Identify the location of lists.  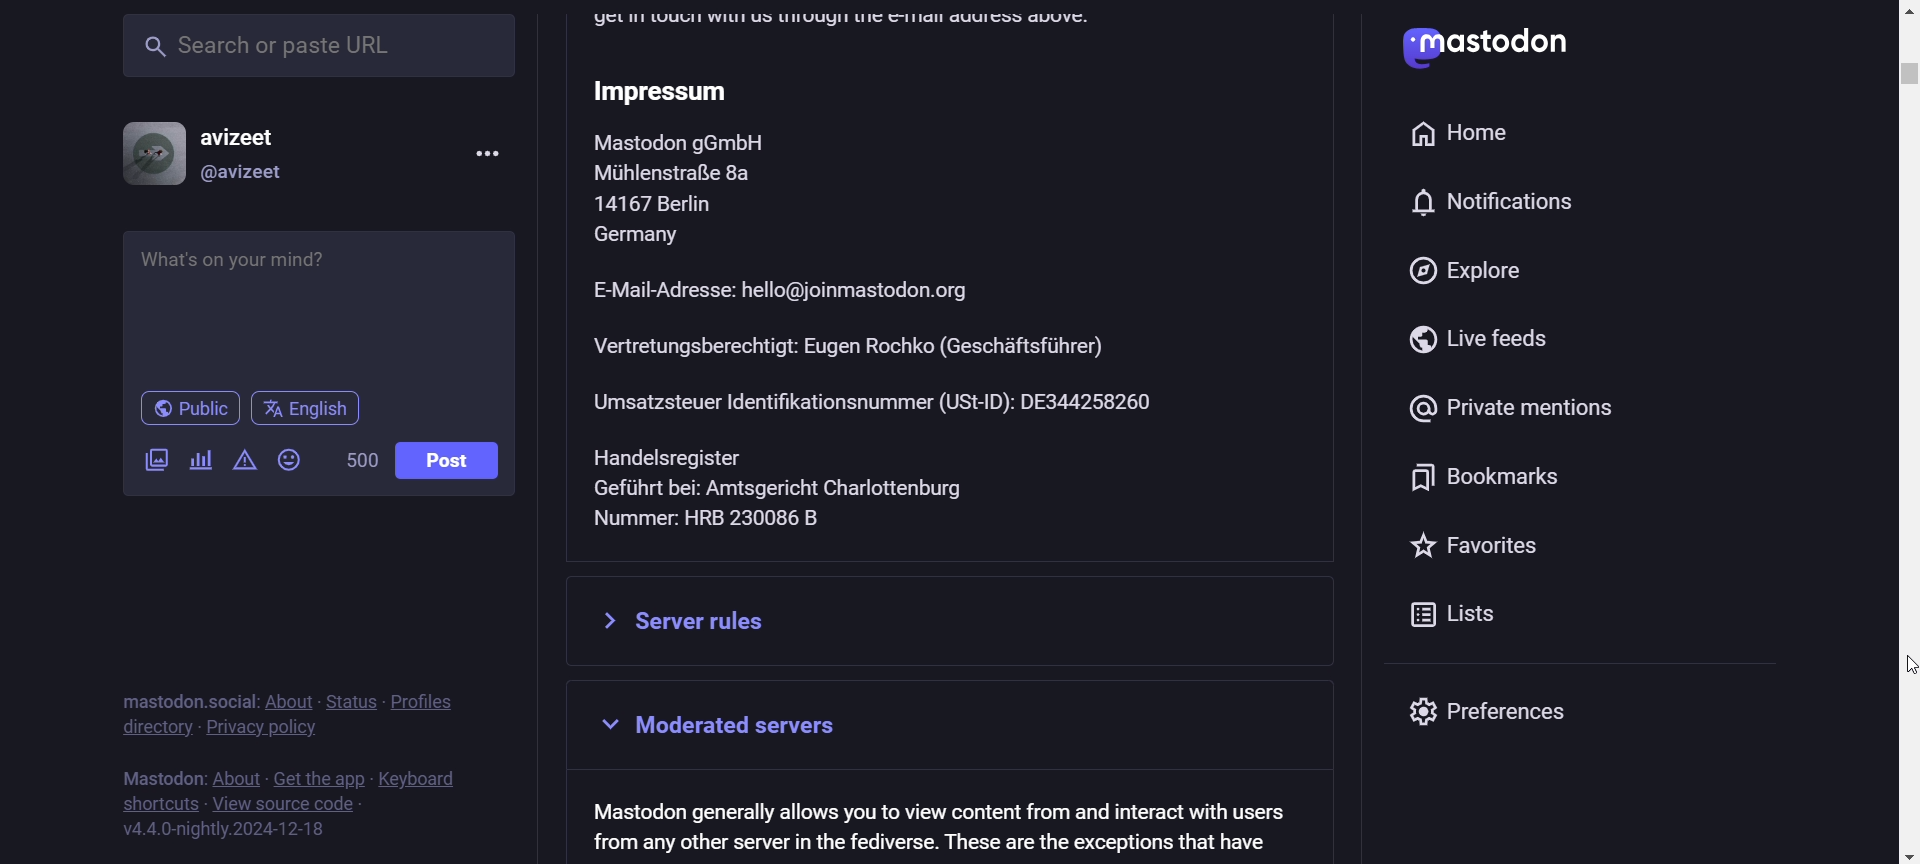
(1400, 617).